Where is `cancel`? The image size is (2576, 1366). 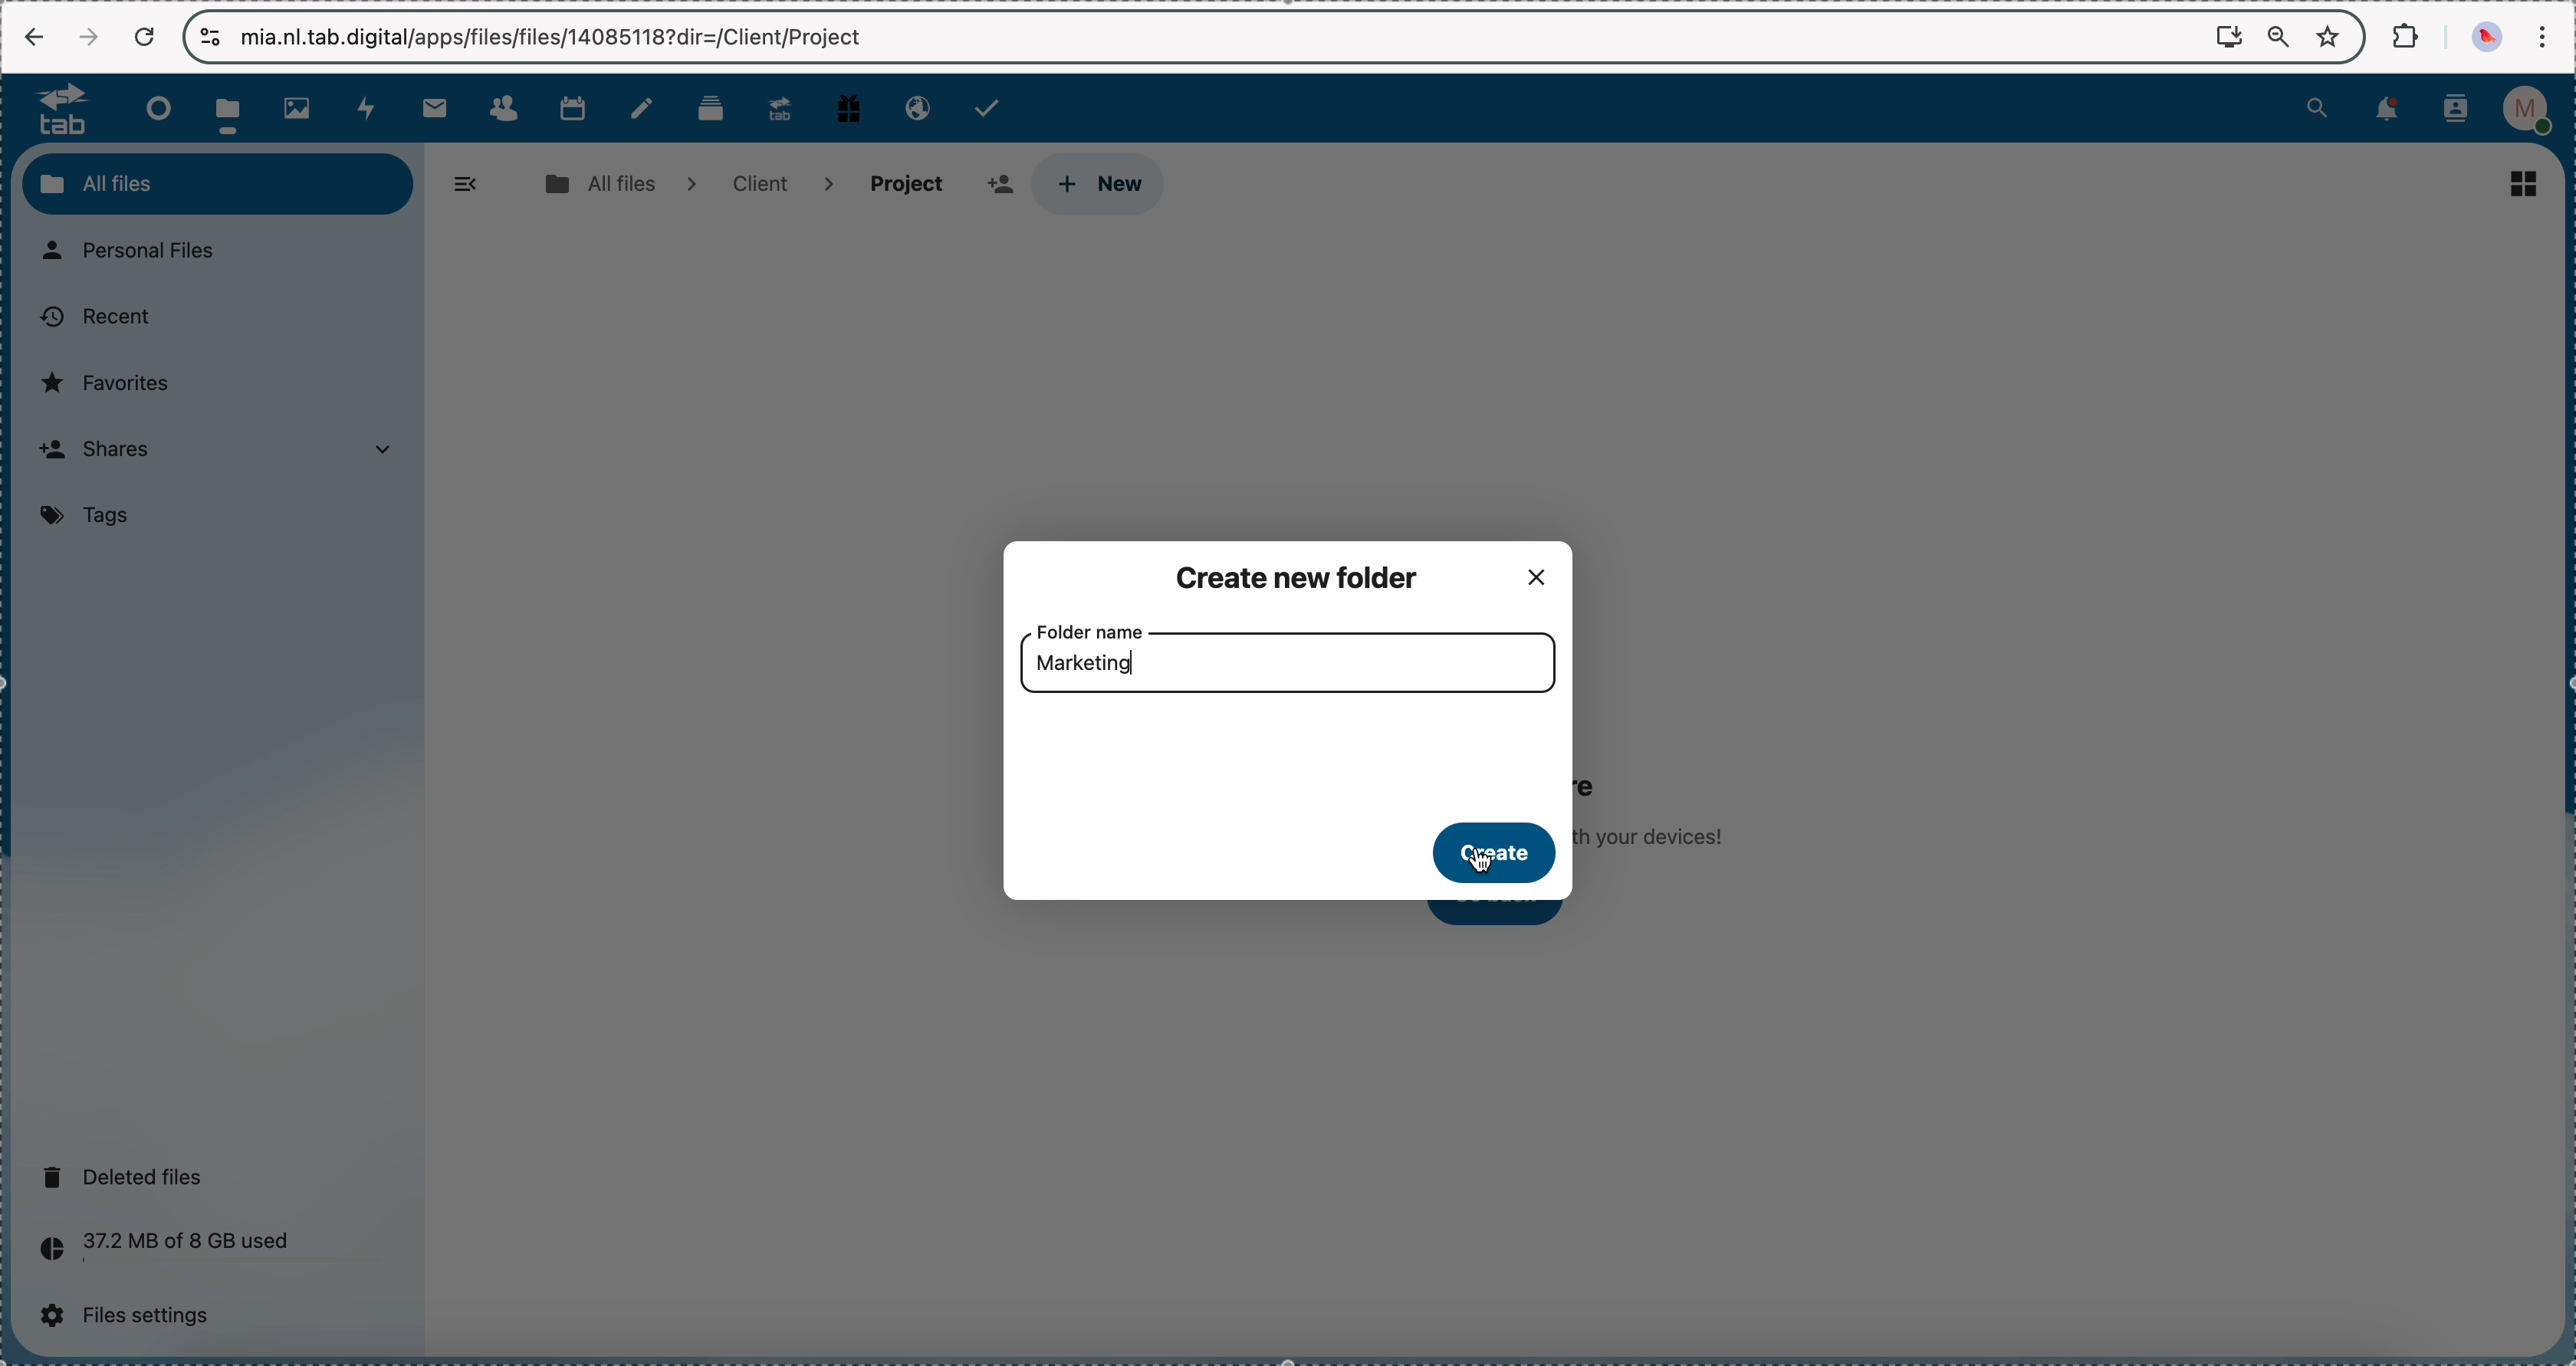
cancel is located at coordinates (143, 38).